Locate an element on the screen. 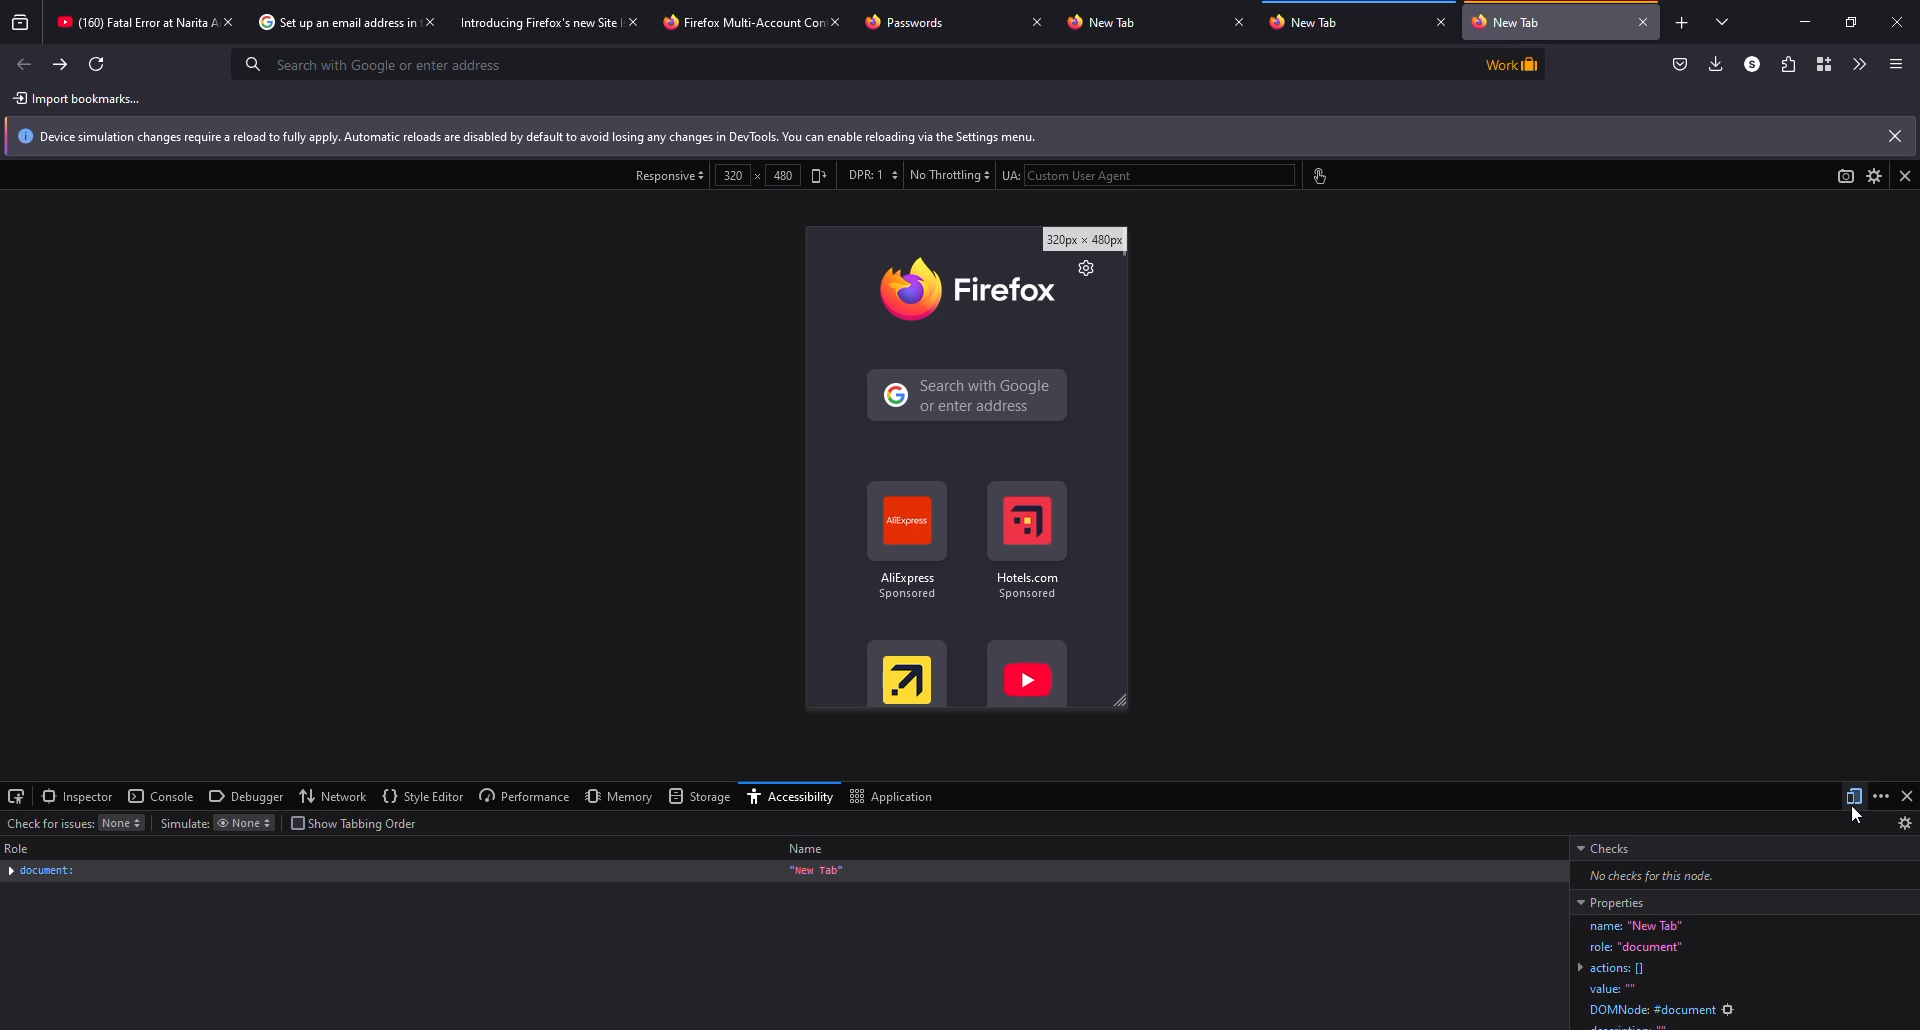  tabs is located at coordinates (1723, 24).